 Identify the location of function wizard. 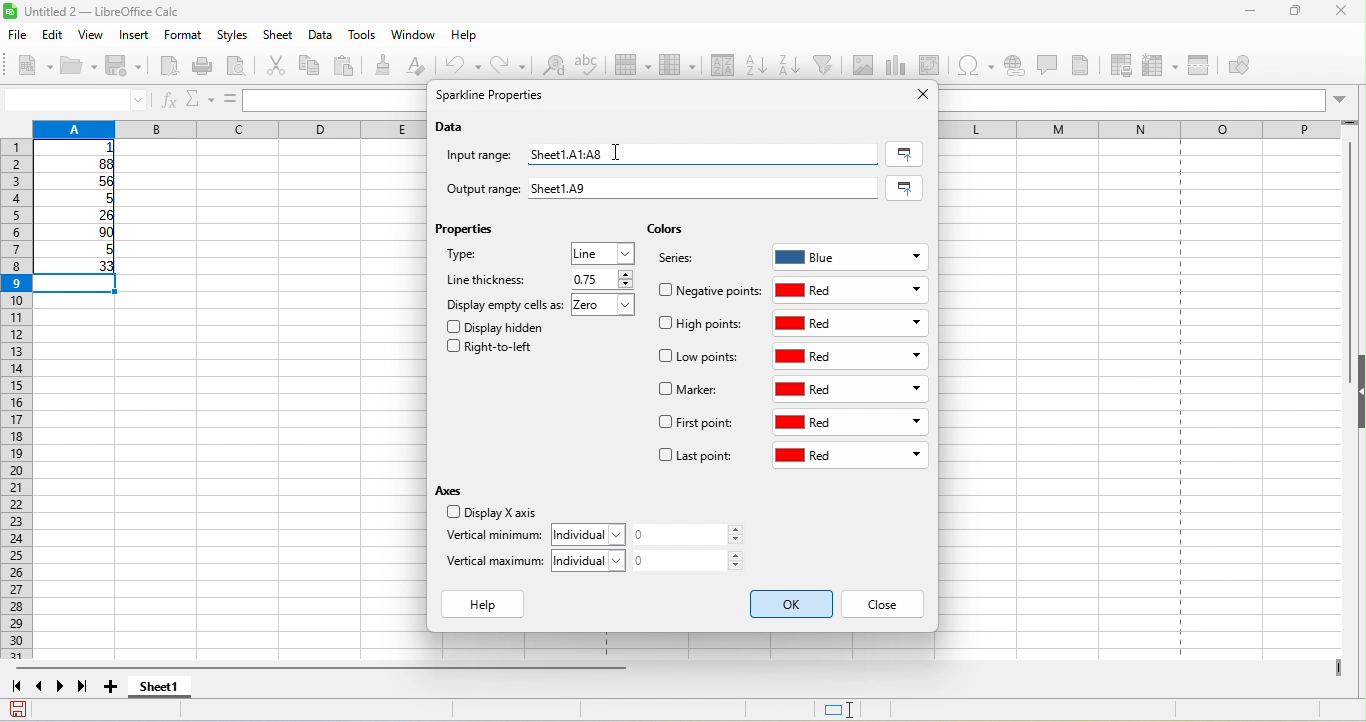
(169, 101).